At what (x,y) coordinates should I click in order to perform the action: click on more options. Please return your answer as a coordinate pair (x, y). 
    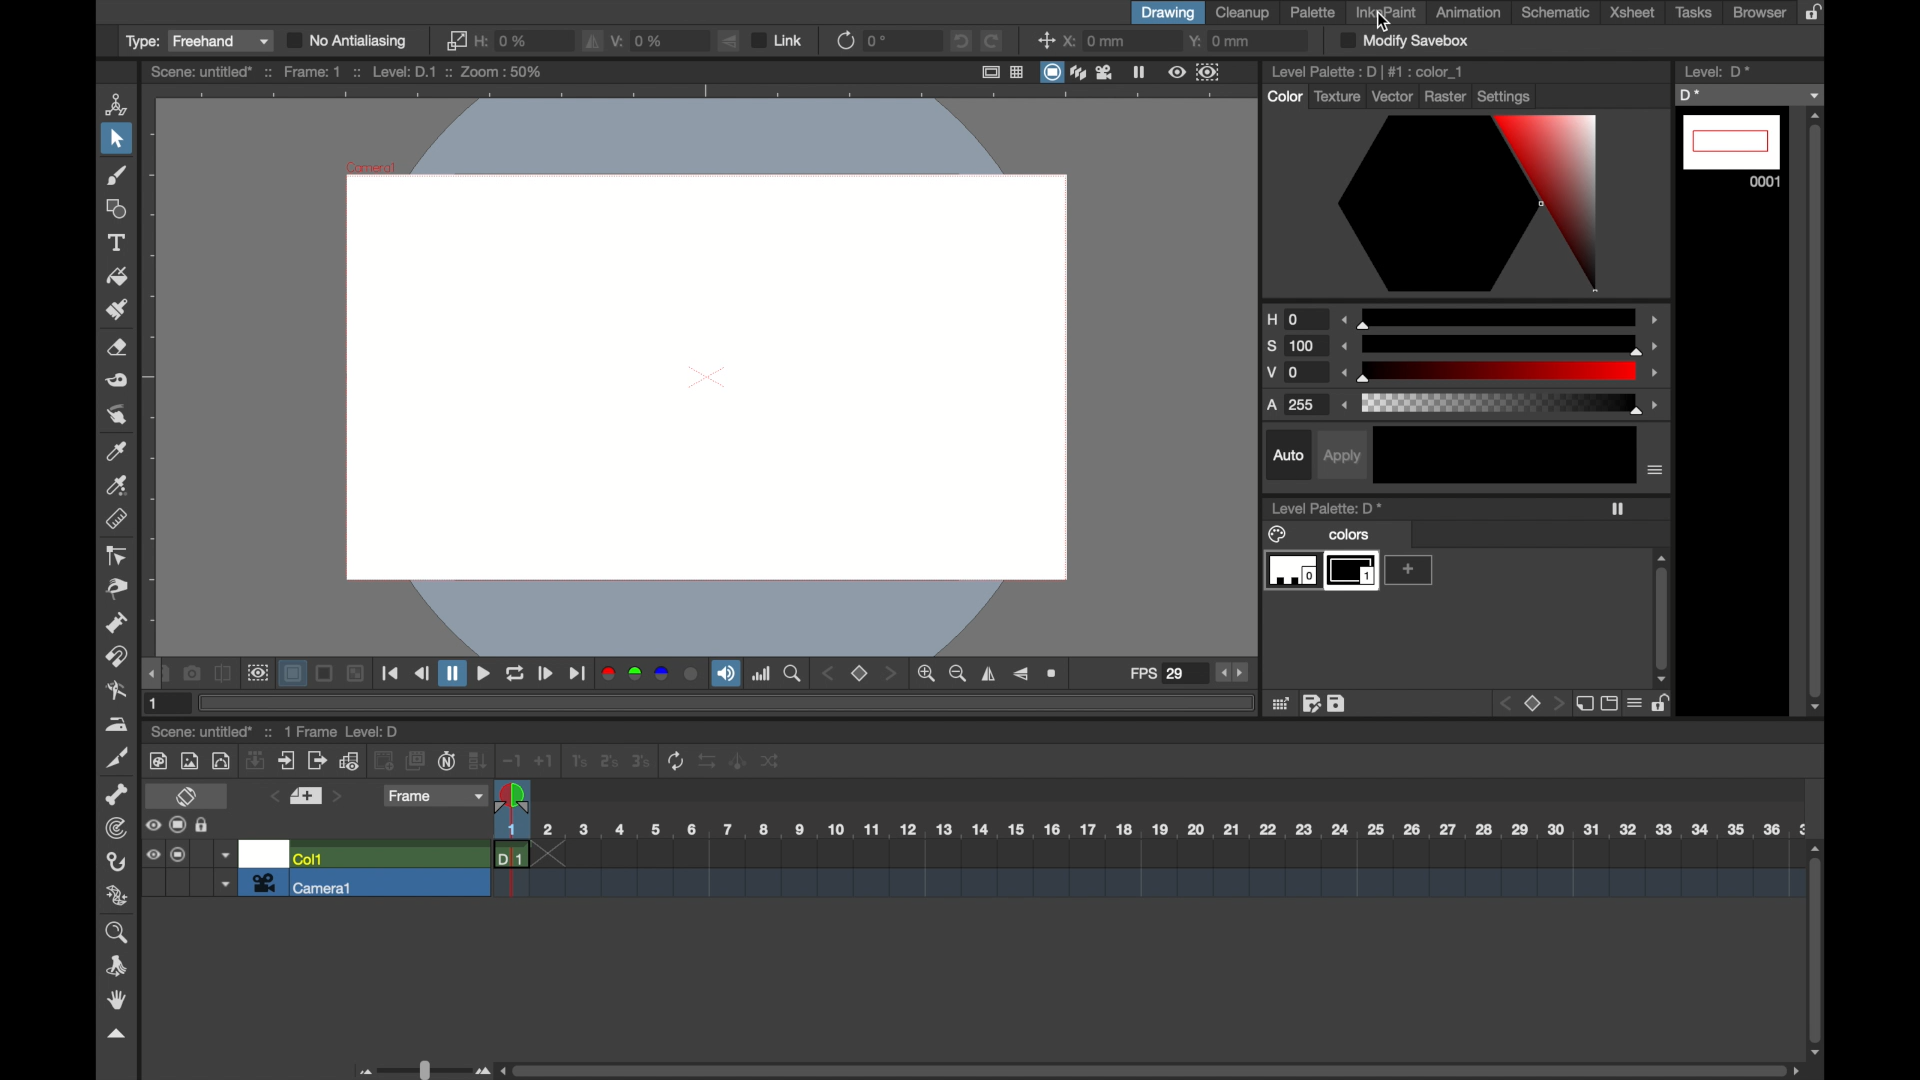
    Looking at the image, I should click on (1655, 470).